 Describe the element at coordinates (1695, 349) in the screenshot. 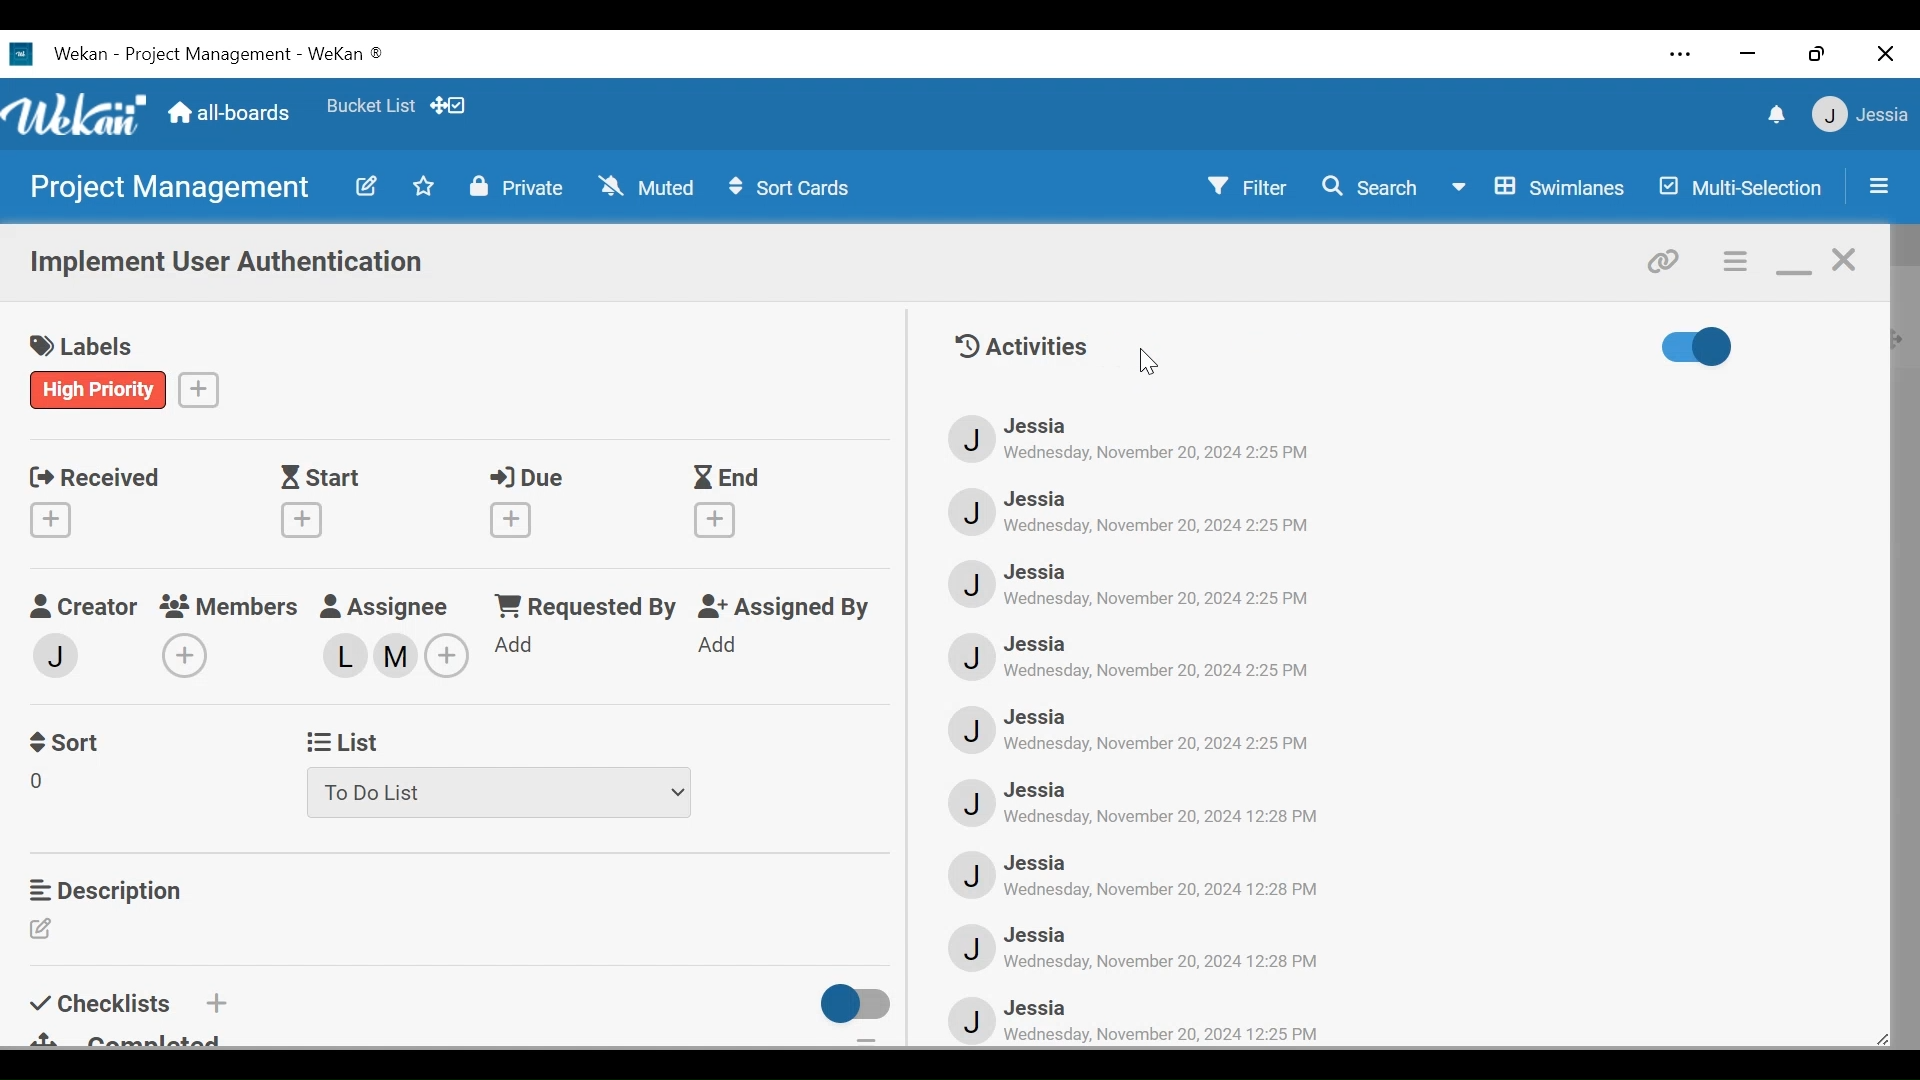

I see `Toggle show/hide activities` at that location.